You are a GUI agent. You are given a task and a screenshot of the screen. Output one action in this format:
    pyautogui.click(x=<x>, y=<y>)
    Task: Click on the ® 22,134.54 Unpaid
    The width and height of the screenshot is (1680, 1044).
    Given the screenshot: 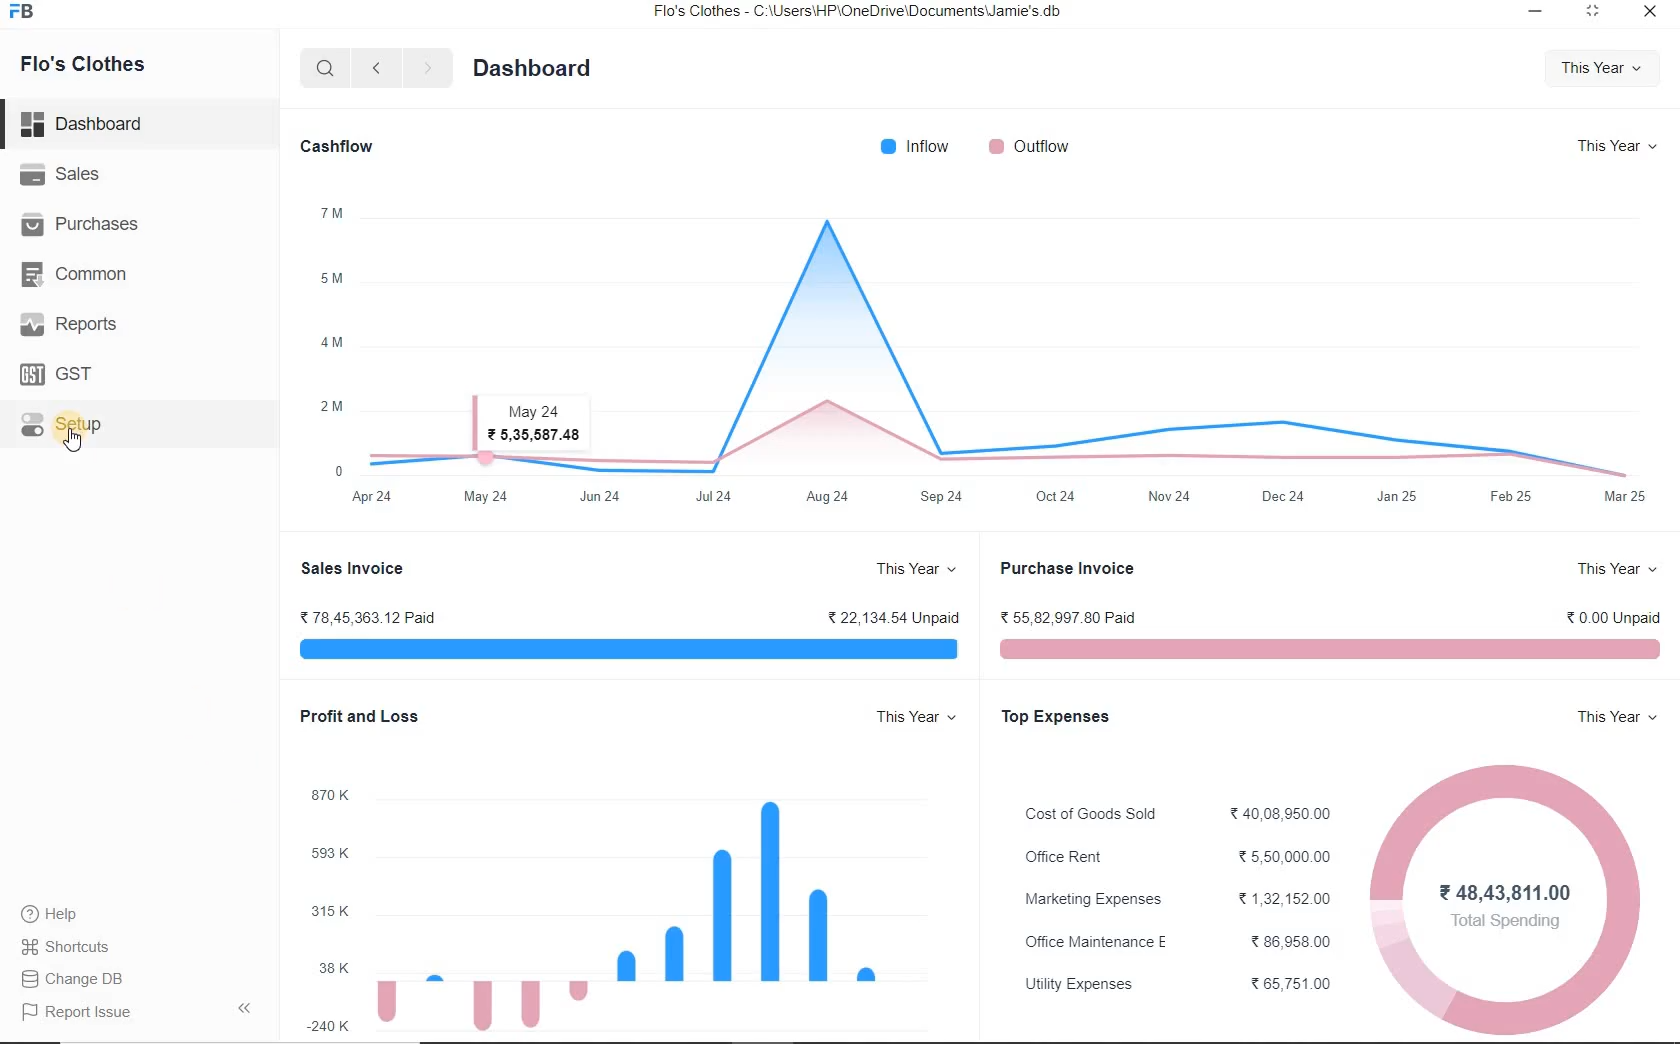 What is the action you would take?
    pyautogui.click(x=884, y=617)
    